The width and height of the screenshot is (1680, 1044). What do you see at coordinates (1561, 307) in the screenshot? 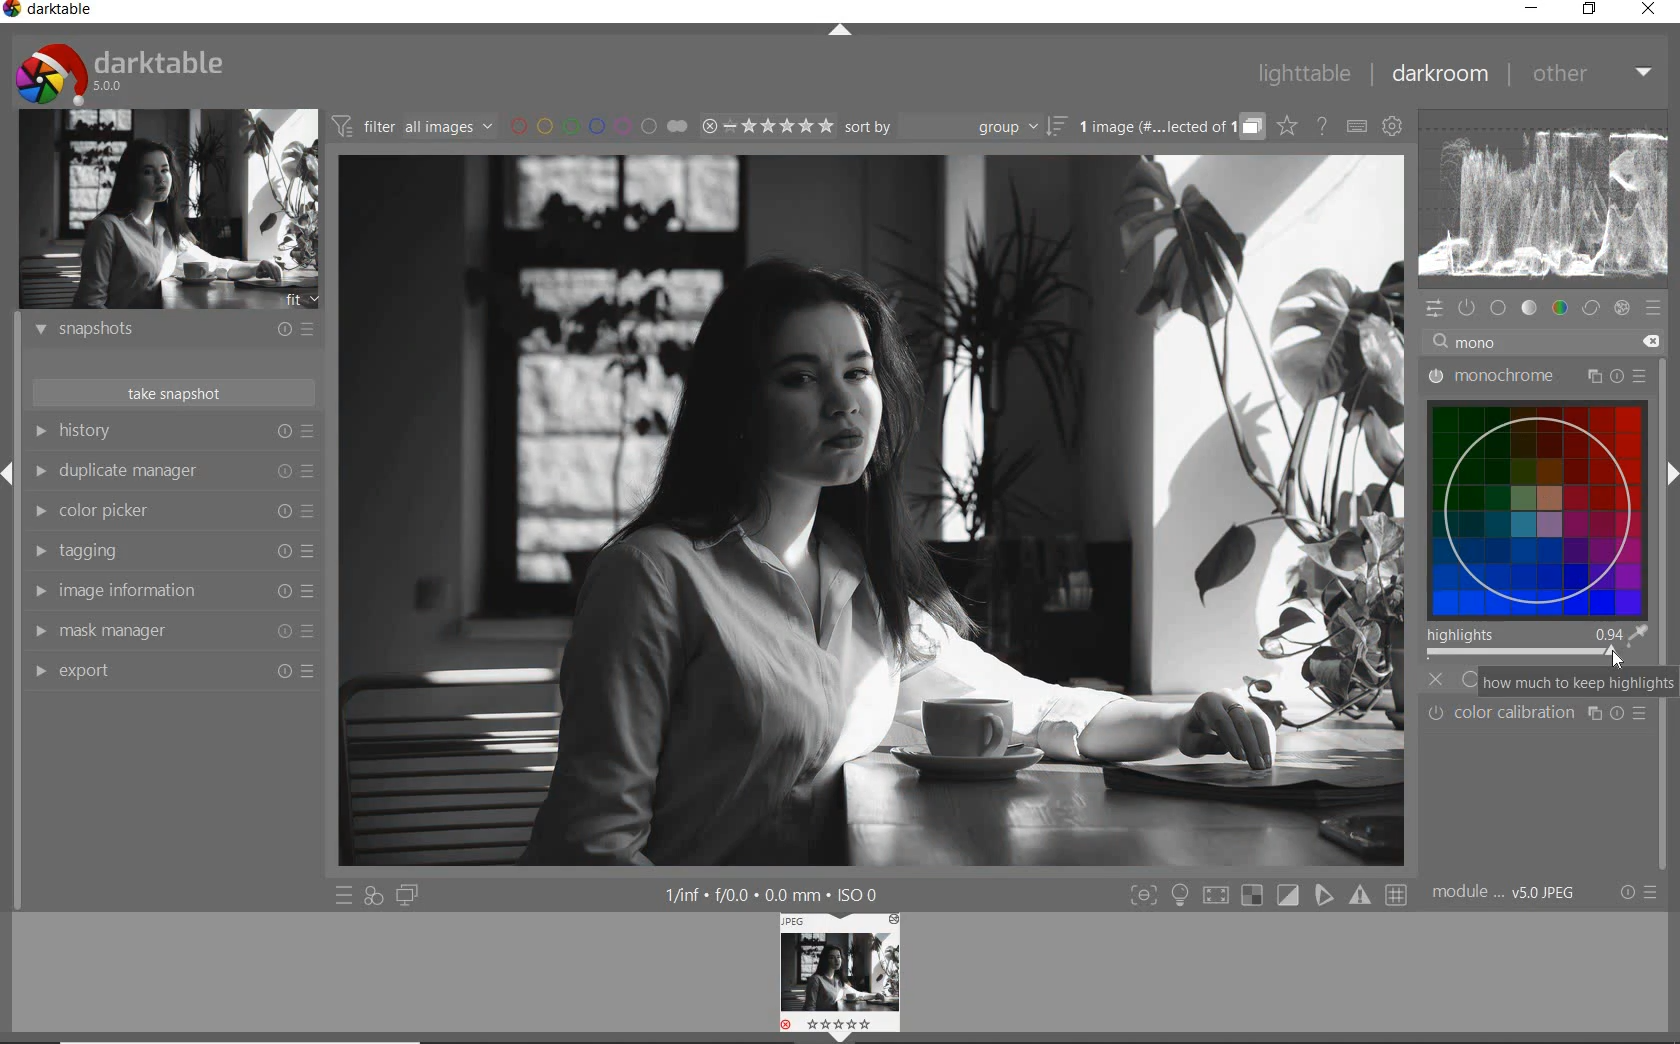
I see `color` at bounding box center [1561, 307].